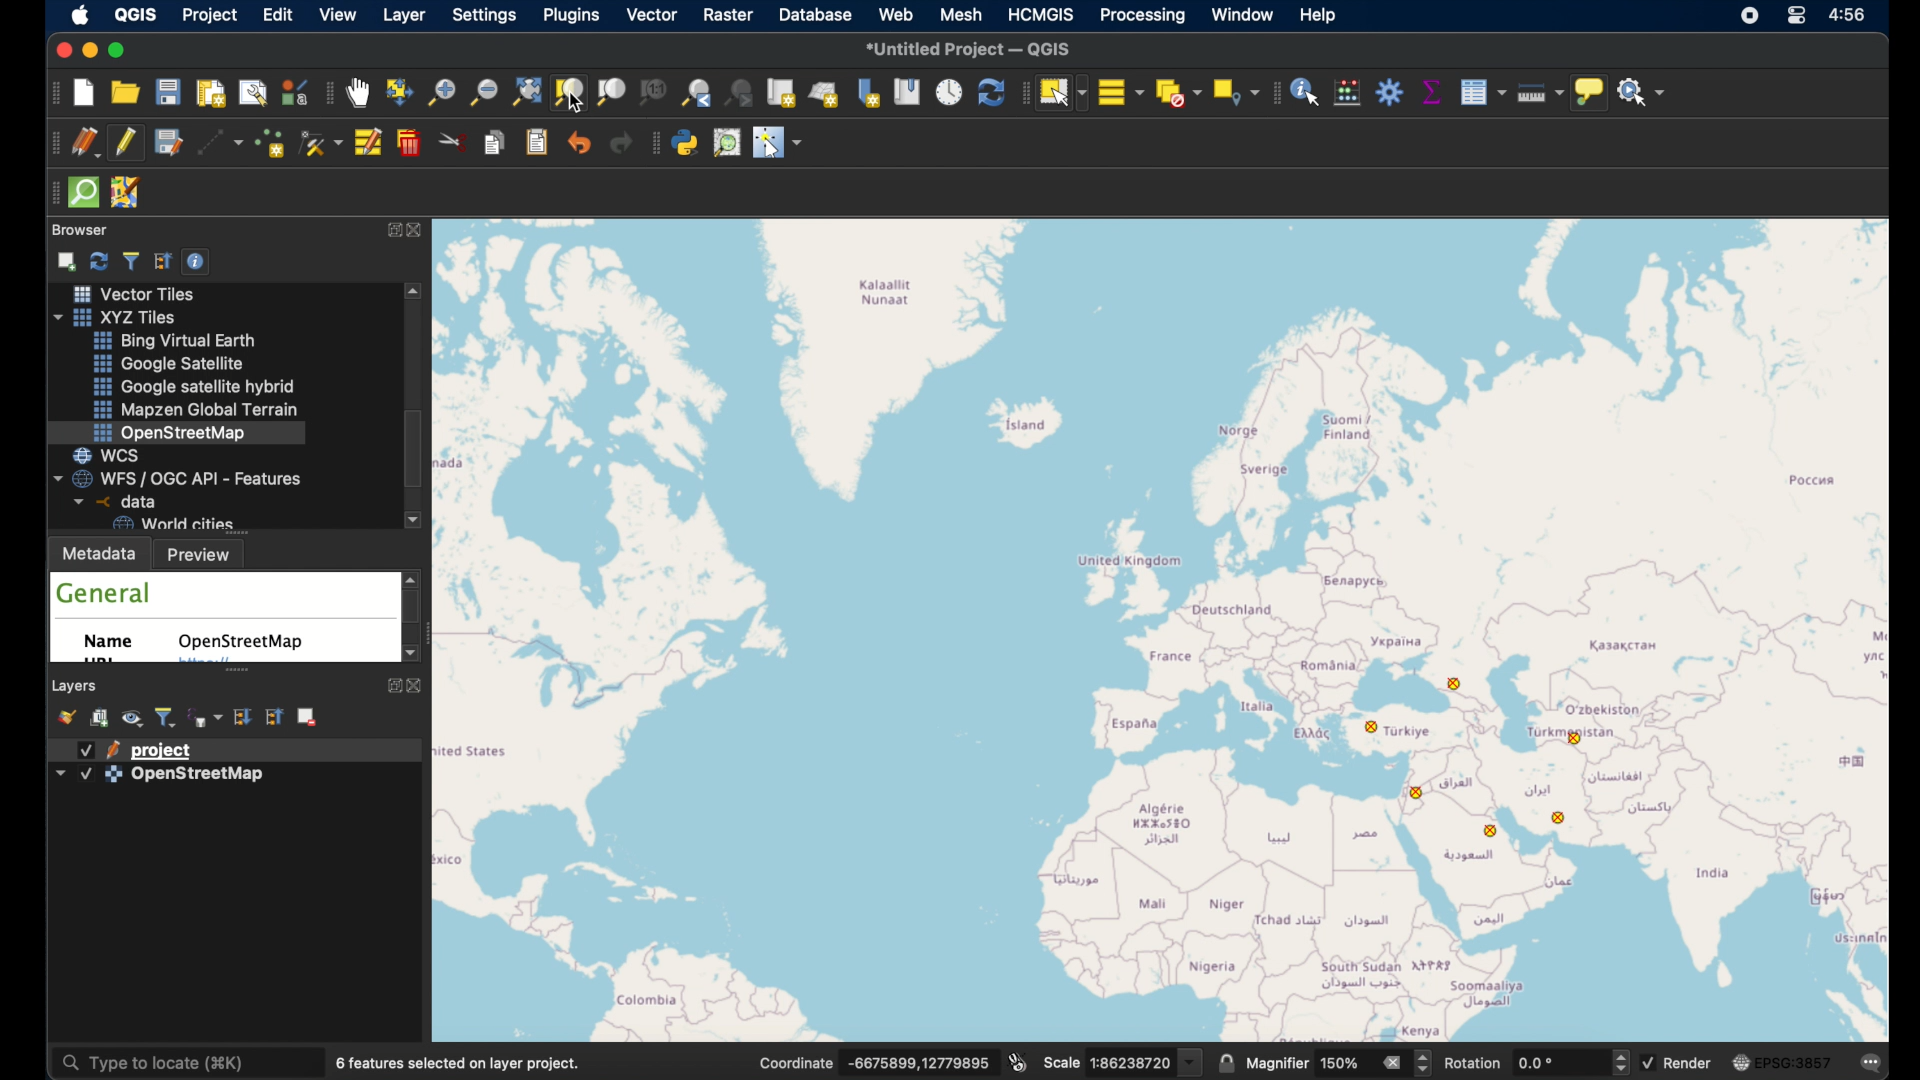 This screenshot has height=1080, width=1920. What do you see at coordinates (127, 193) in the screenshot?
I see `josh remote` at bounding box center [127, 193].